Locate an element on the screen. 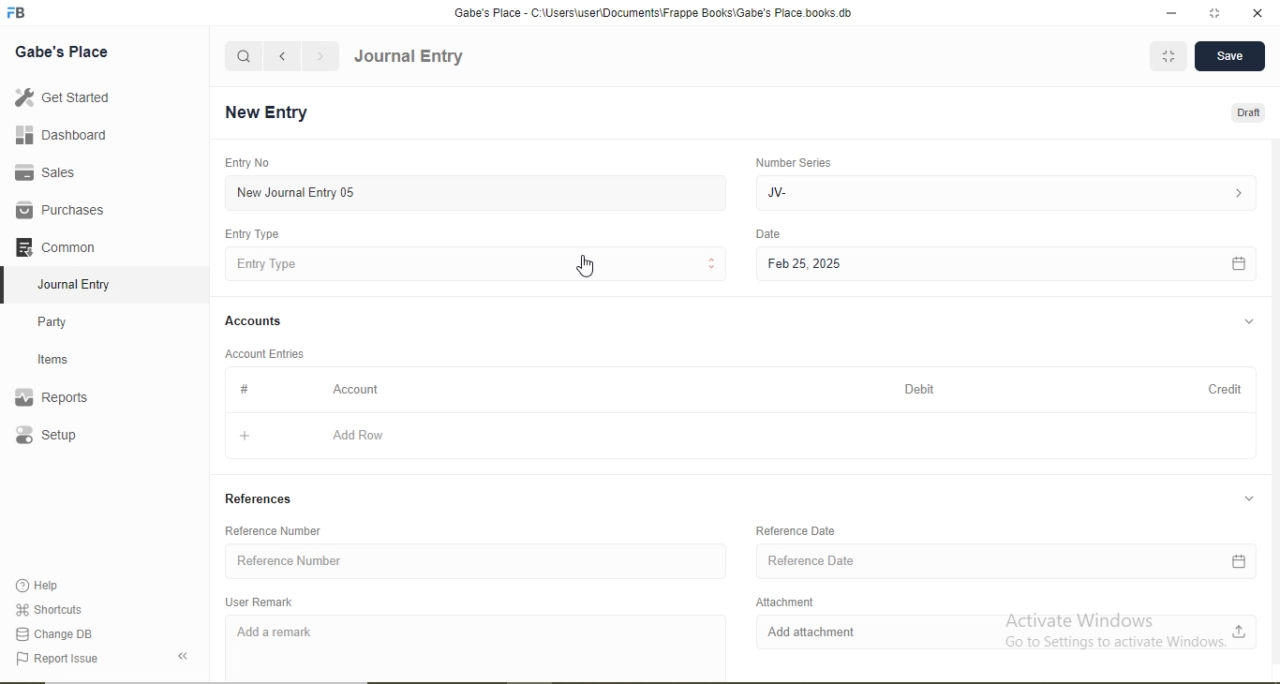 This screenshot has width=1280, height=684. Sales is located at coordinates (54, 172).